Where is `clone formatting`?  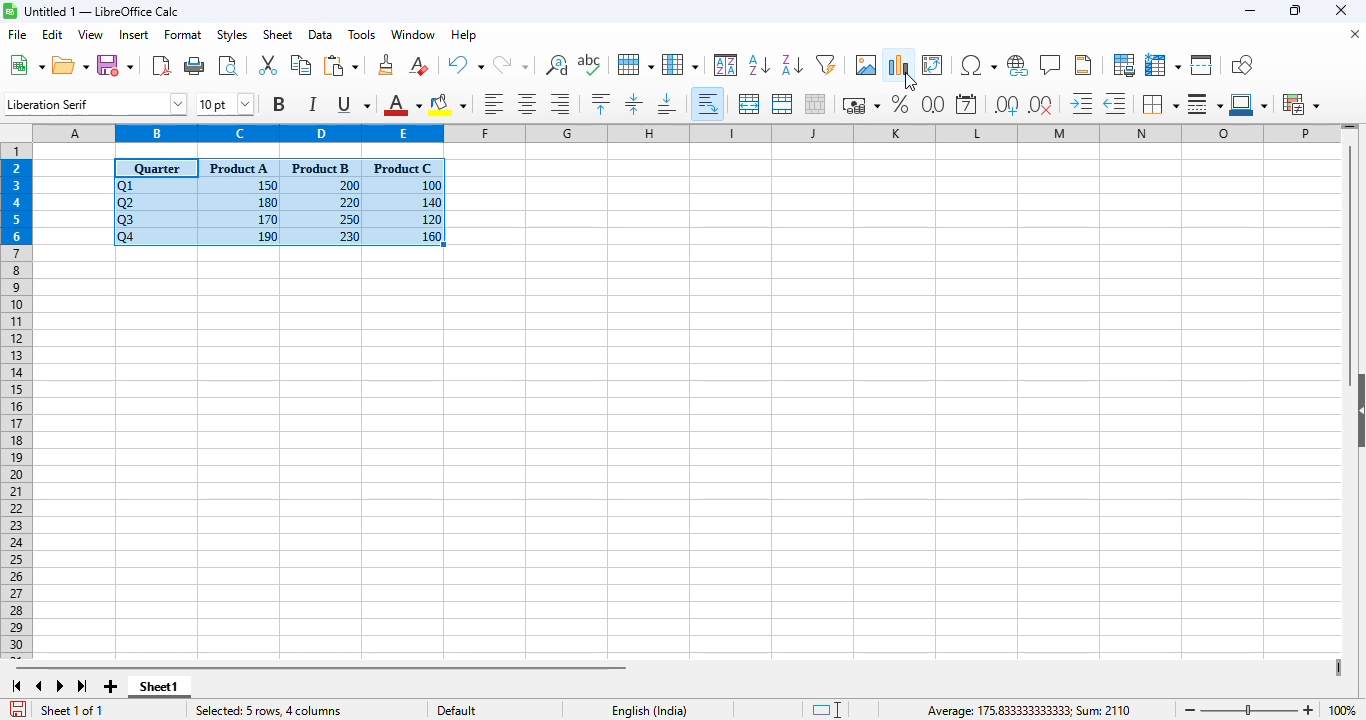 clone formatting is located at coordinates (387, 64).